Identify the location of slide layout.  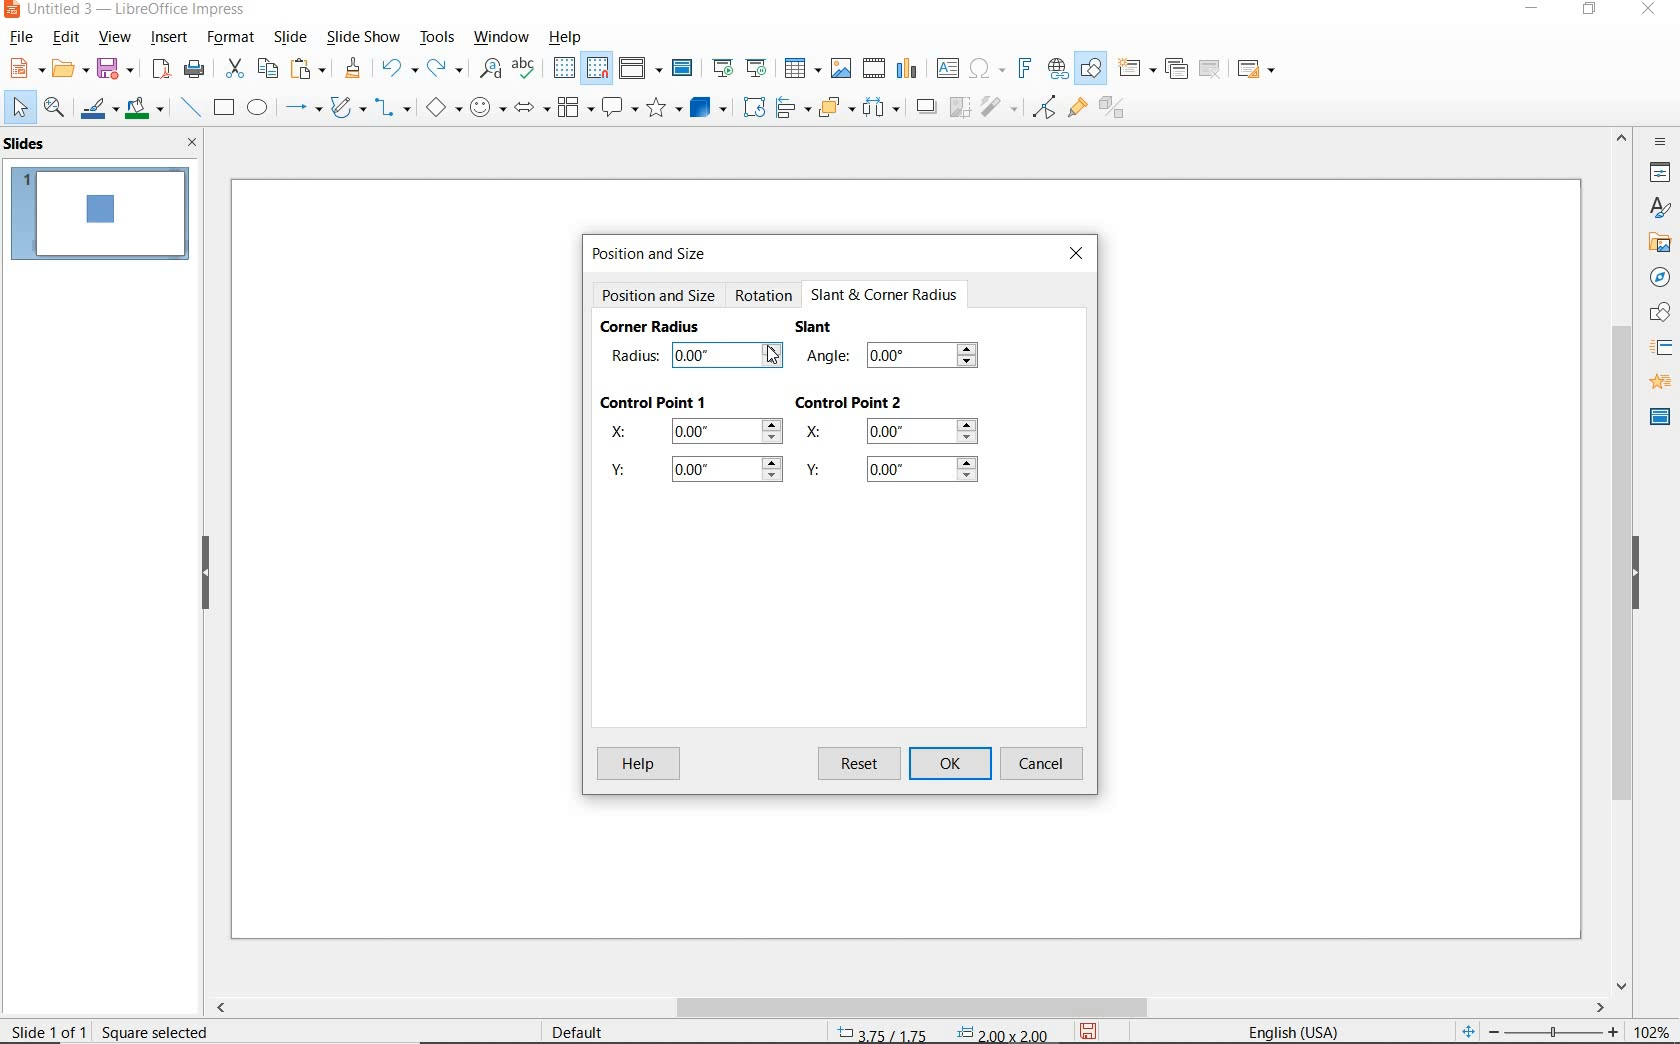
(1256, 69).